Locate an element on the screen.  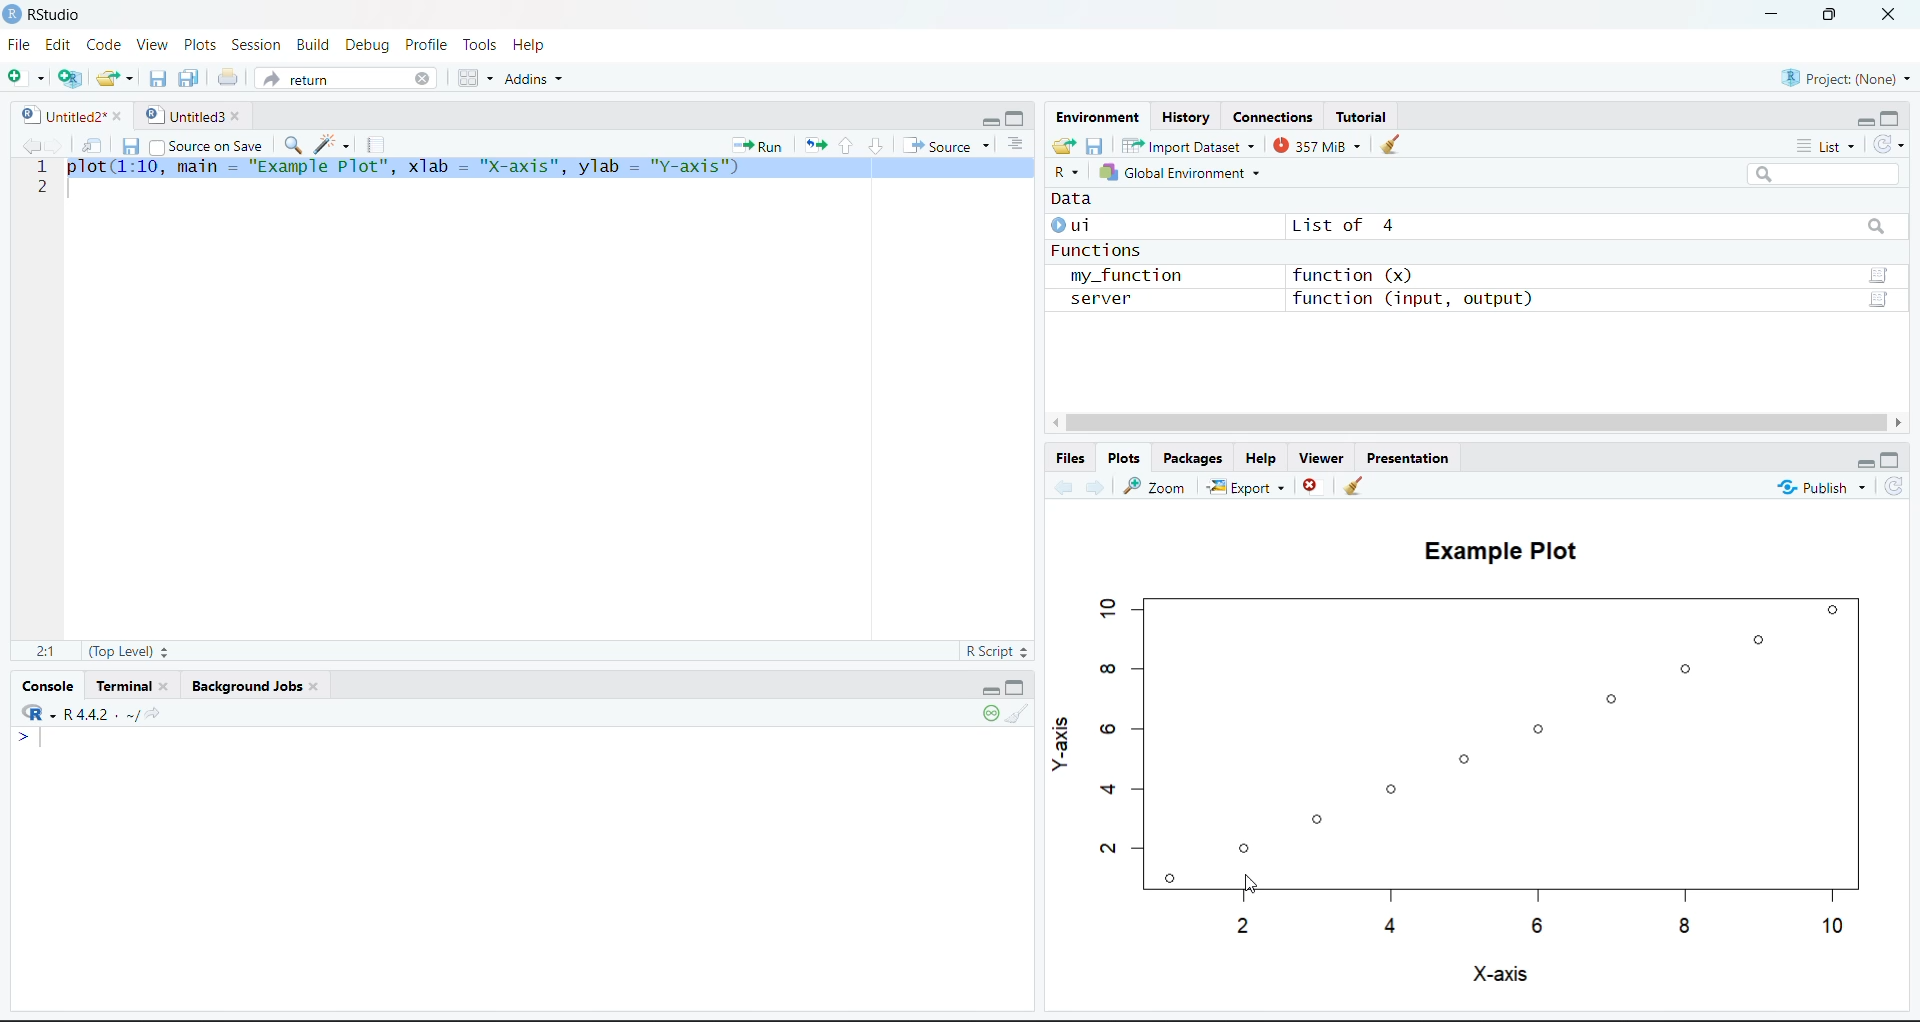
Clear console (Ctrl + L) is located at coordinates (1391, 145).